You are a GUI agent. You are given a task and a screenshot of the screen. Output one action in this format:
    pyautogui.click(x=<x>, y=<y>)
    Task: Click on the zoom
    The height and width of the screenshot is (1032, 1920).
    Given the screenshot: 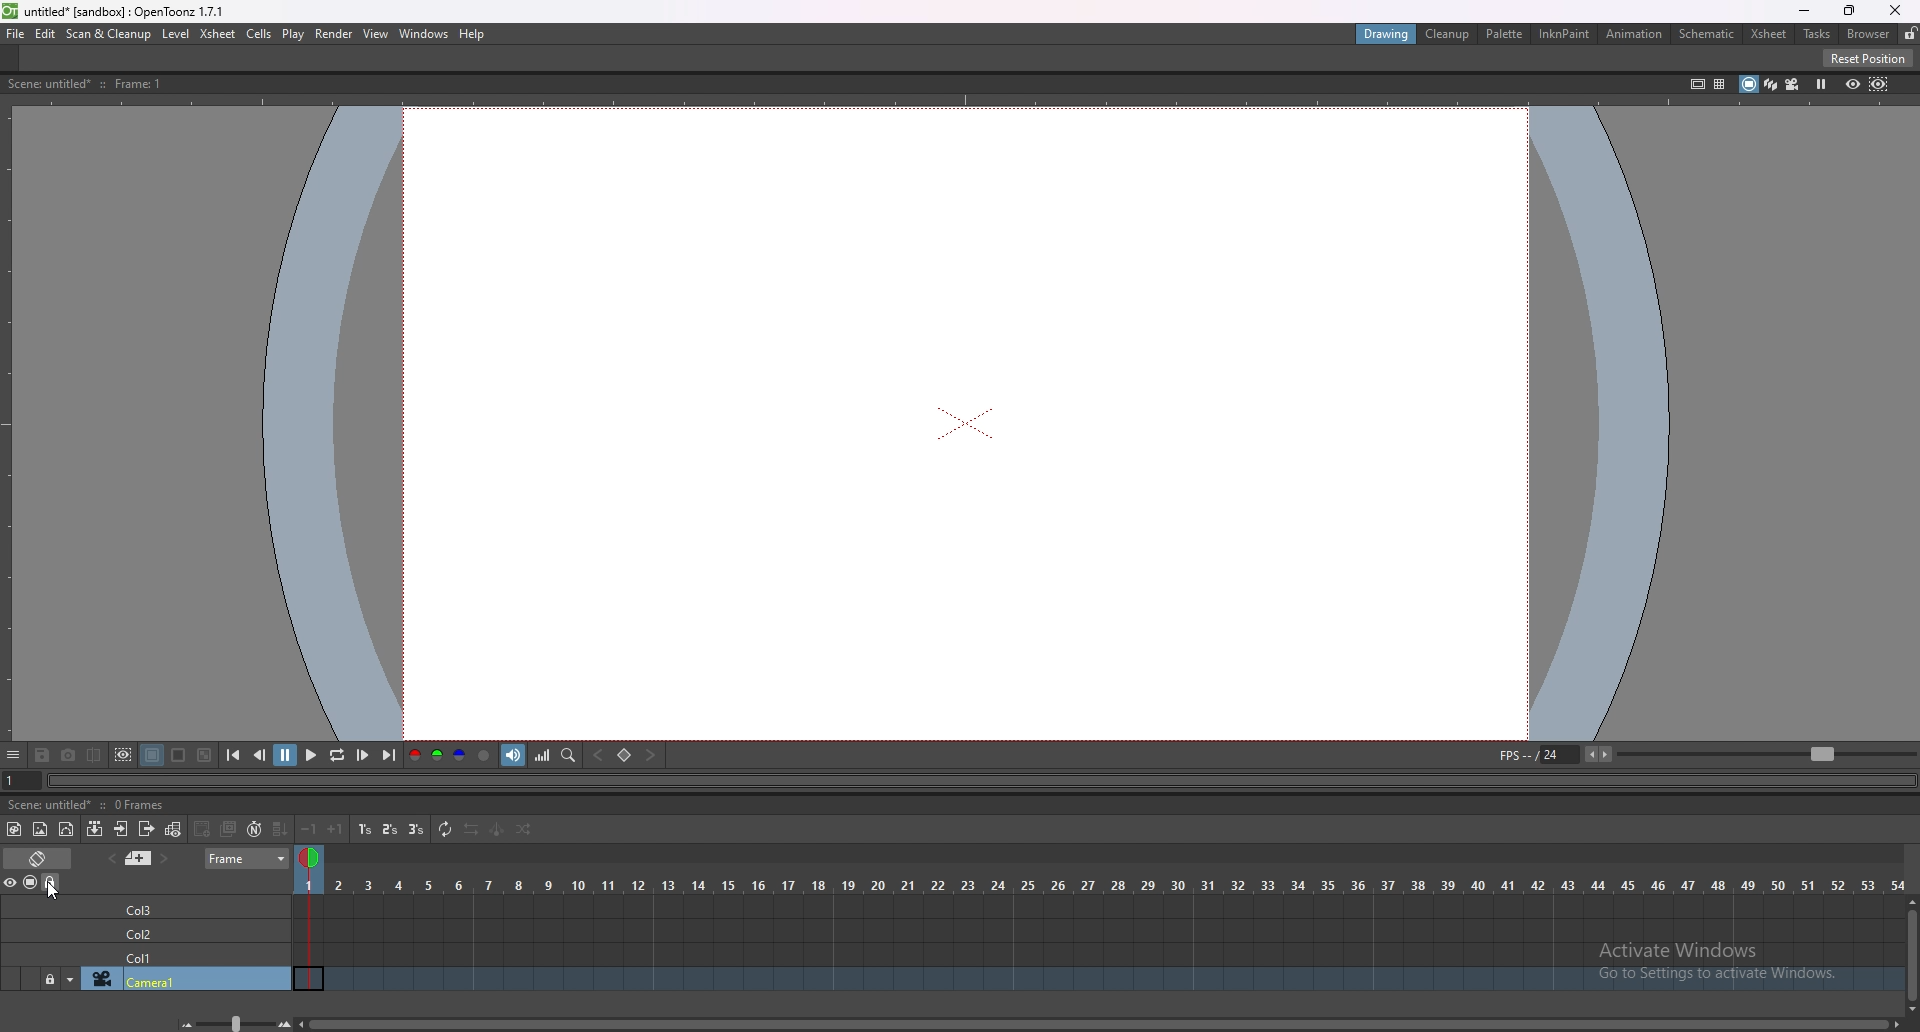 What is the action you would take?
    pyautogui.click(x=229, y=1023)
    